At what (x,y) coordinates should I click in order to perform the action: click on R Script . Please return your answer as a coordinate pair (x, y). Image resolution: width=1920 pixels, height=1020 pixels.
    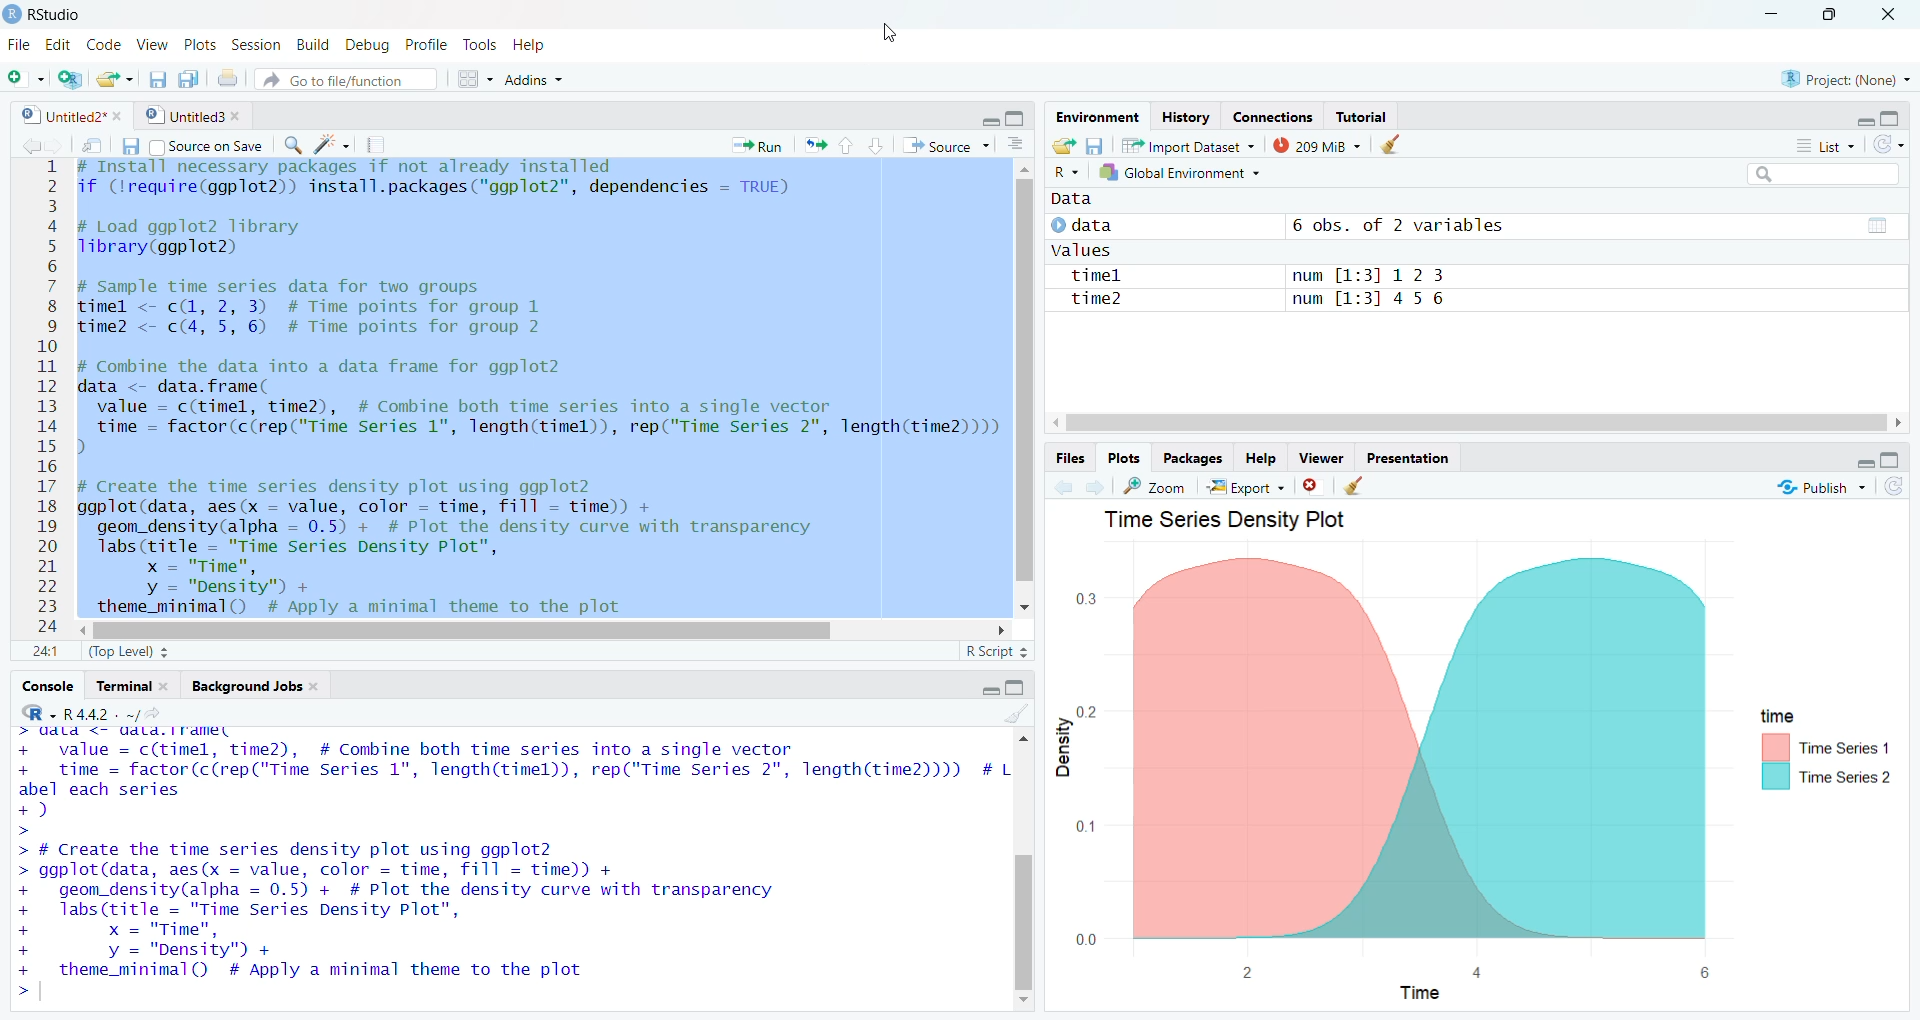
    Looking at the image, I should click on (995, 653).